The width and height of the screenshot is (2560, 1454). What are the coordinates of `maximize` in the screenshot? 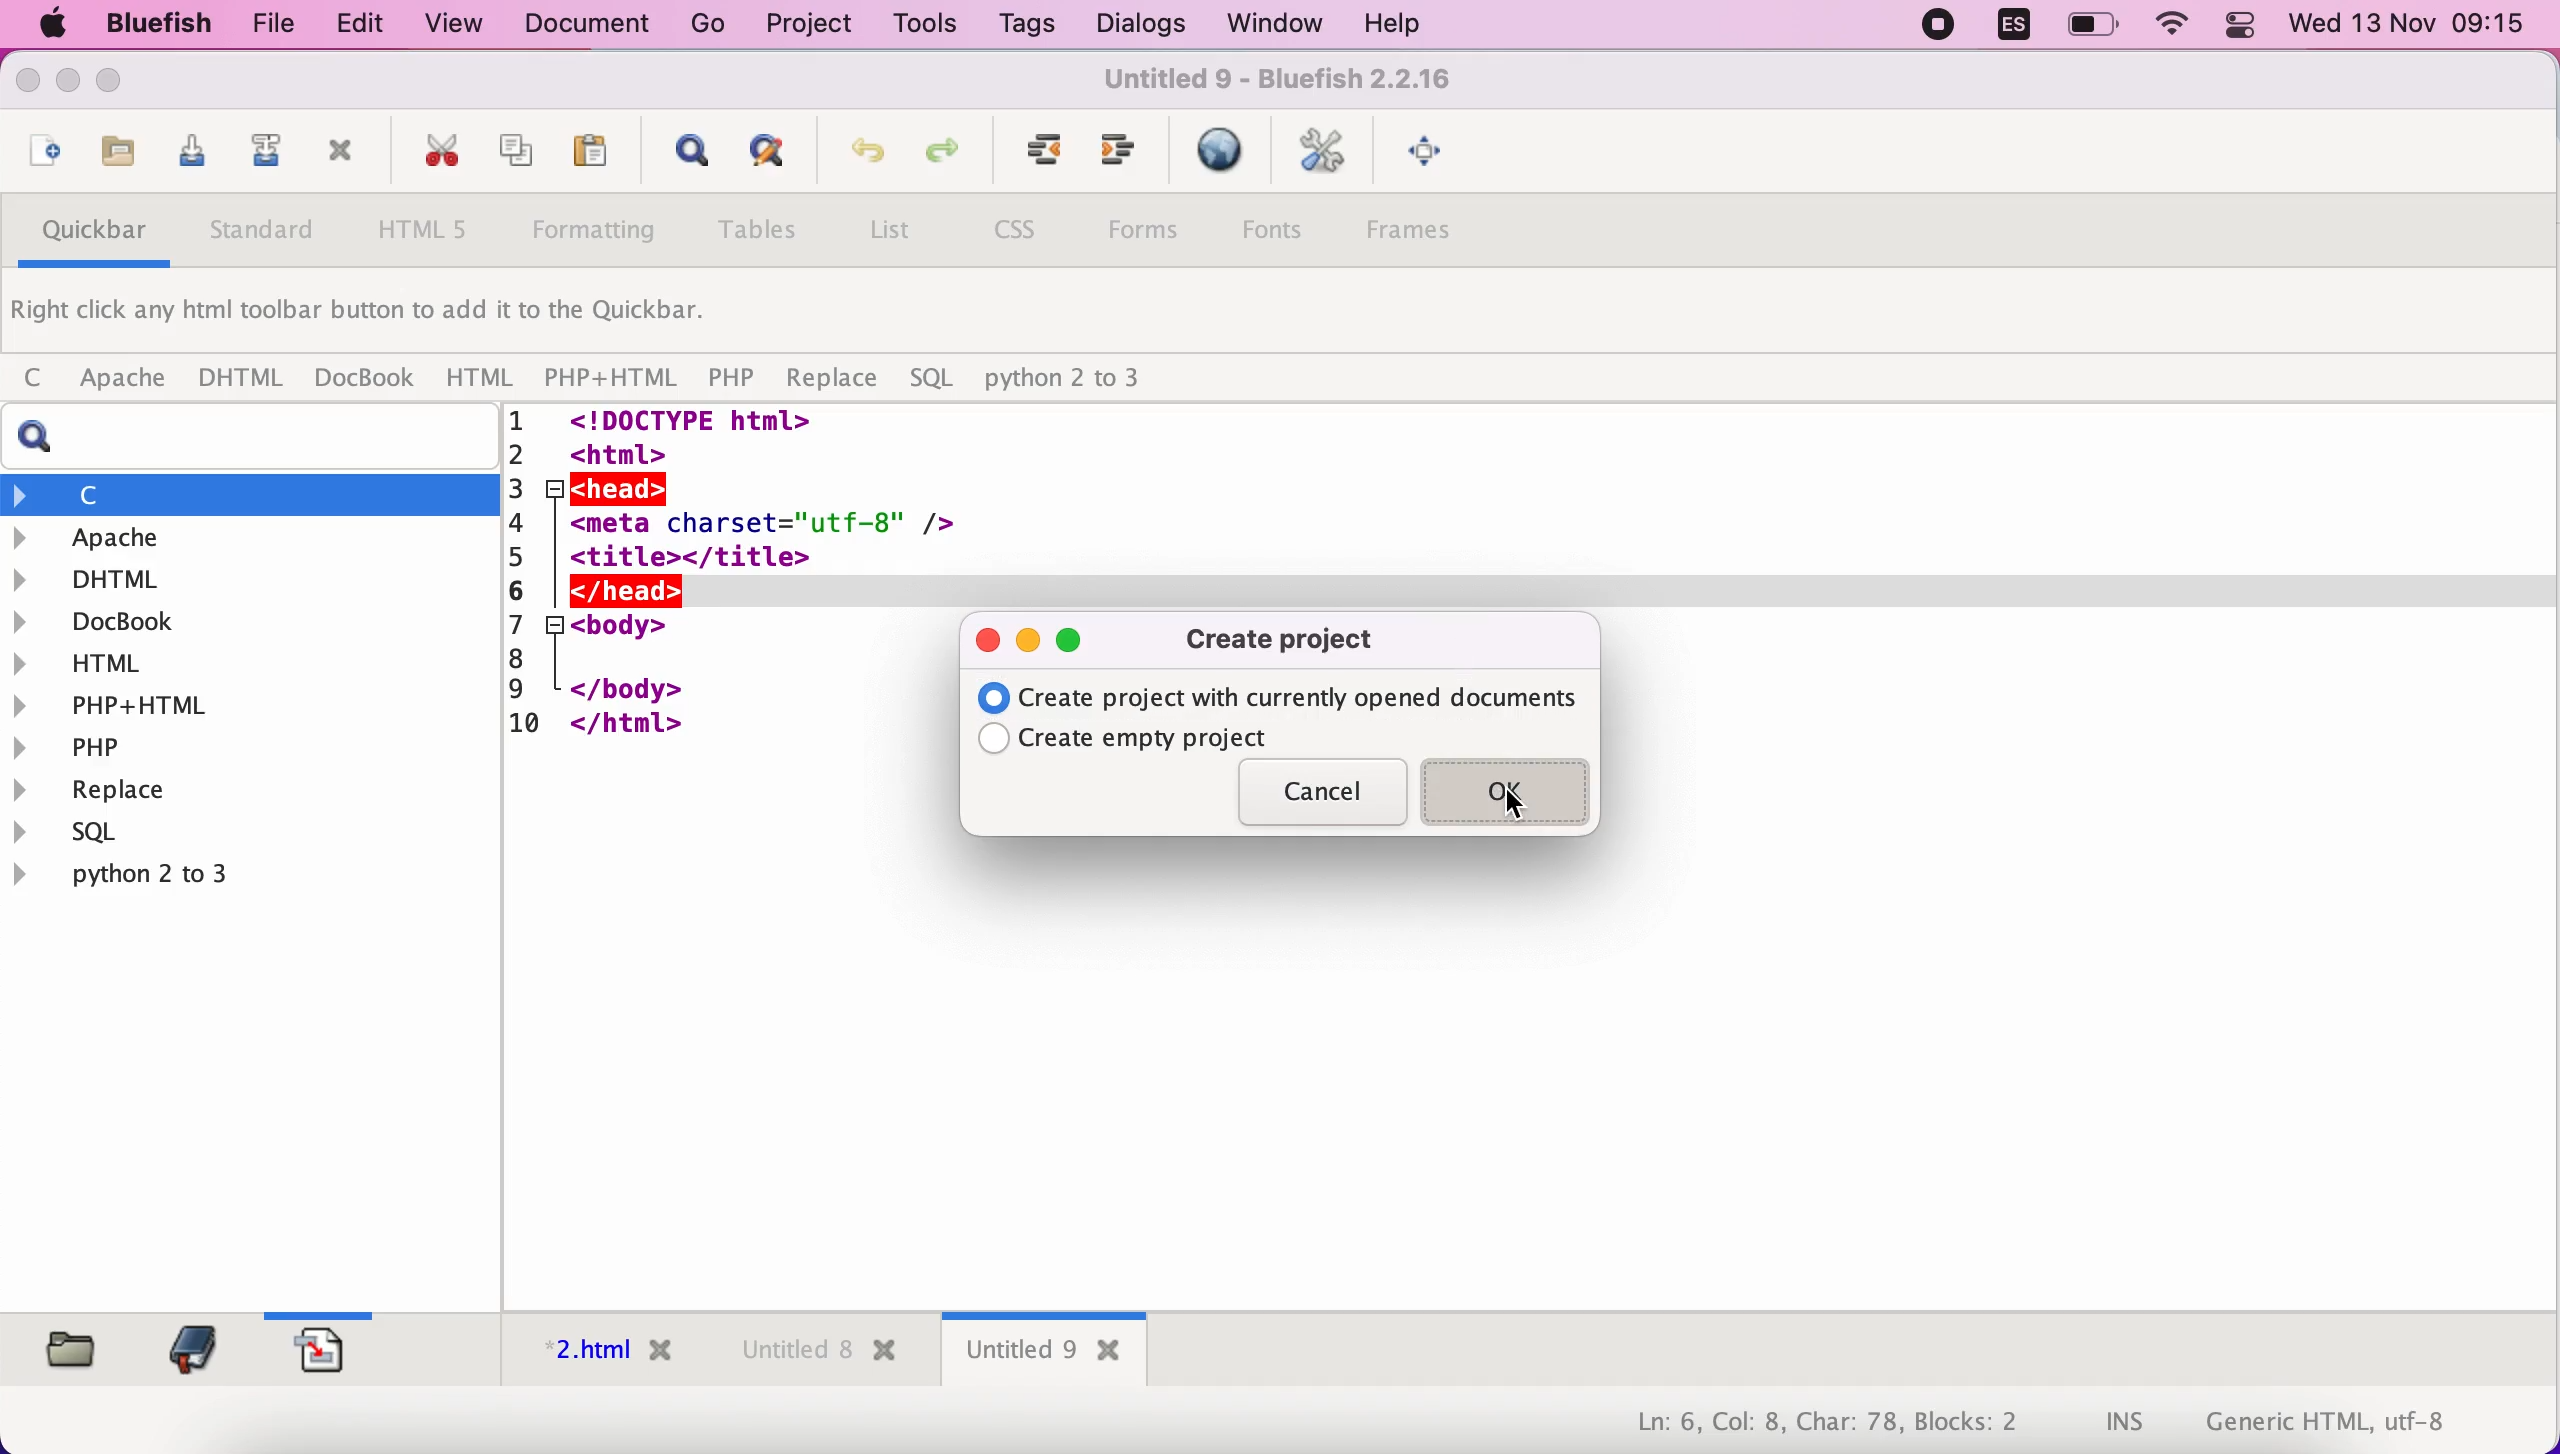 It's located at (1072, 644).